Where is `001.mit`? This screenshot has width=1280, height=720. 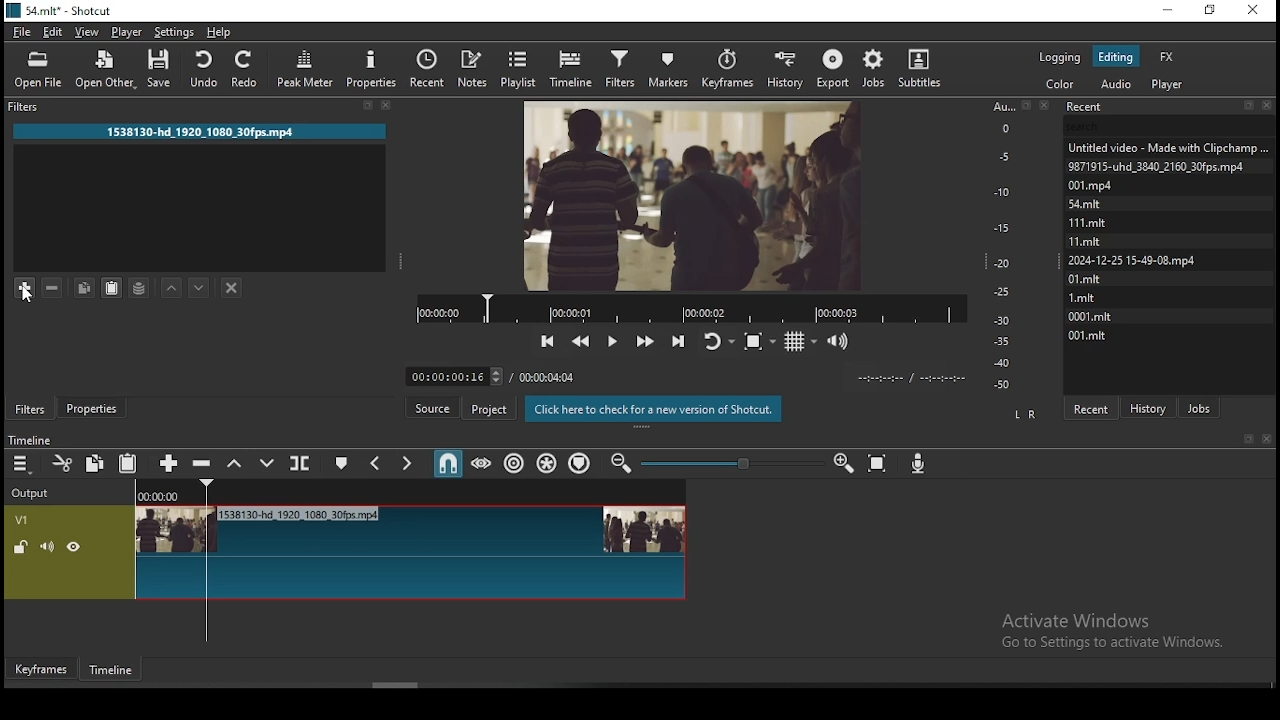
001.mit is located at coordinates (1092, 336).